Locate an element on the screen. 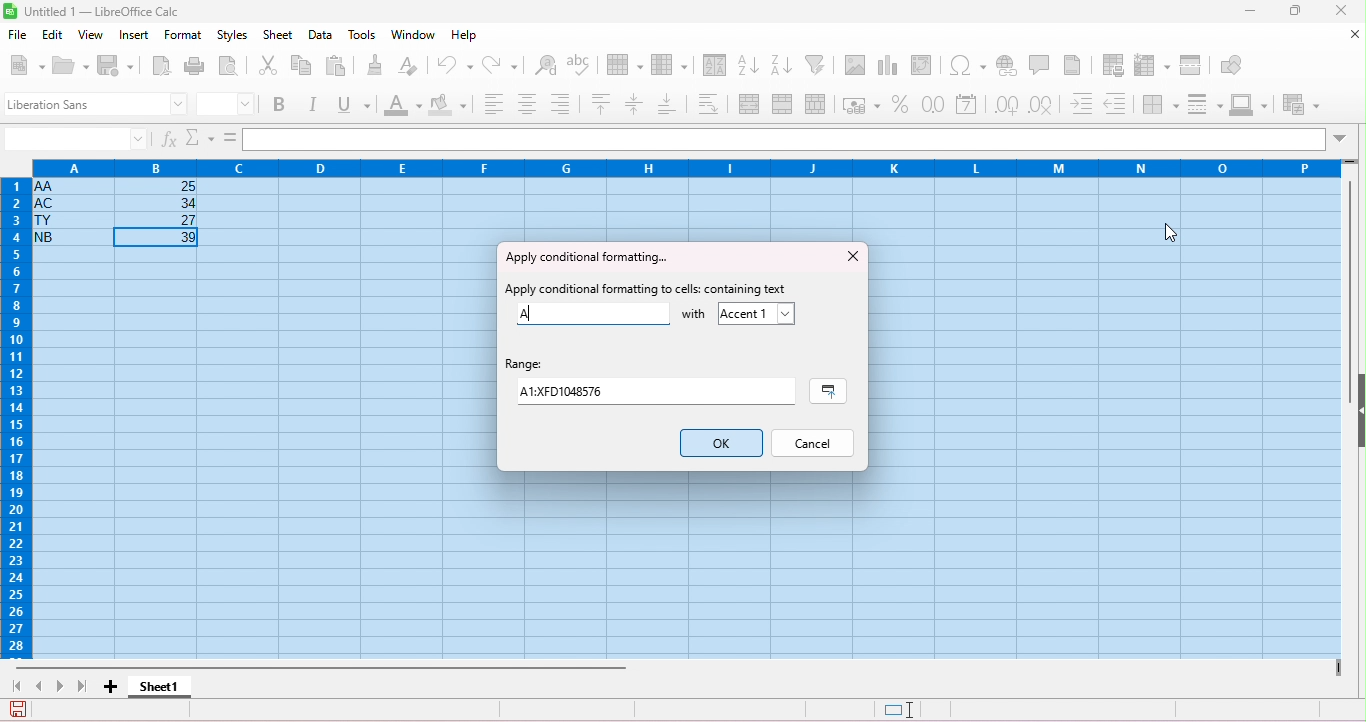 Image resolution: width=1366 pixels, height=722 pixels. previous sheet is located at coordinates (41, 686).